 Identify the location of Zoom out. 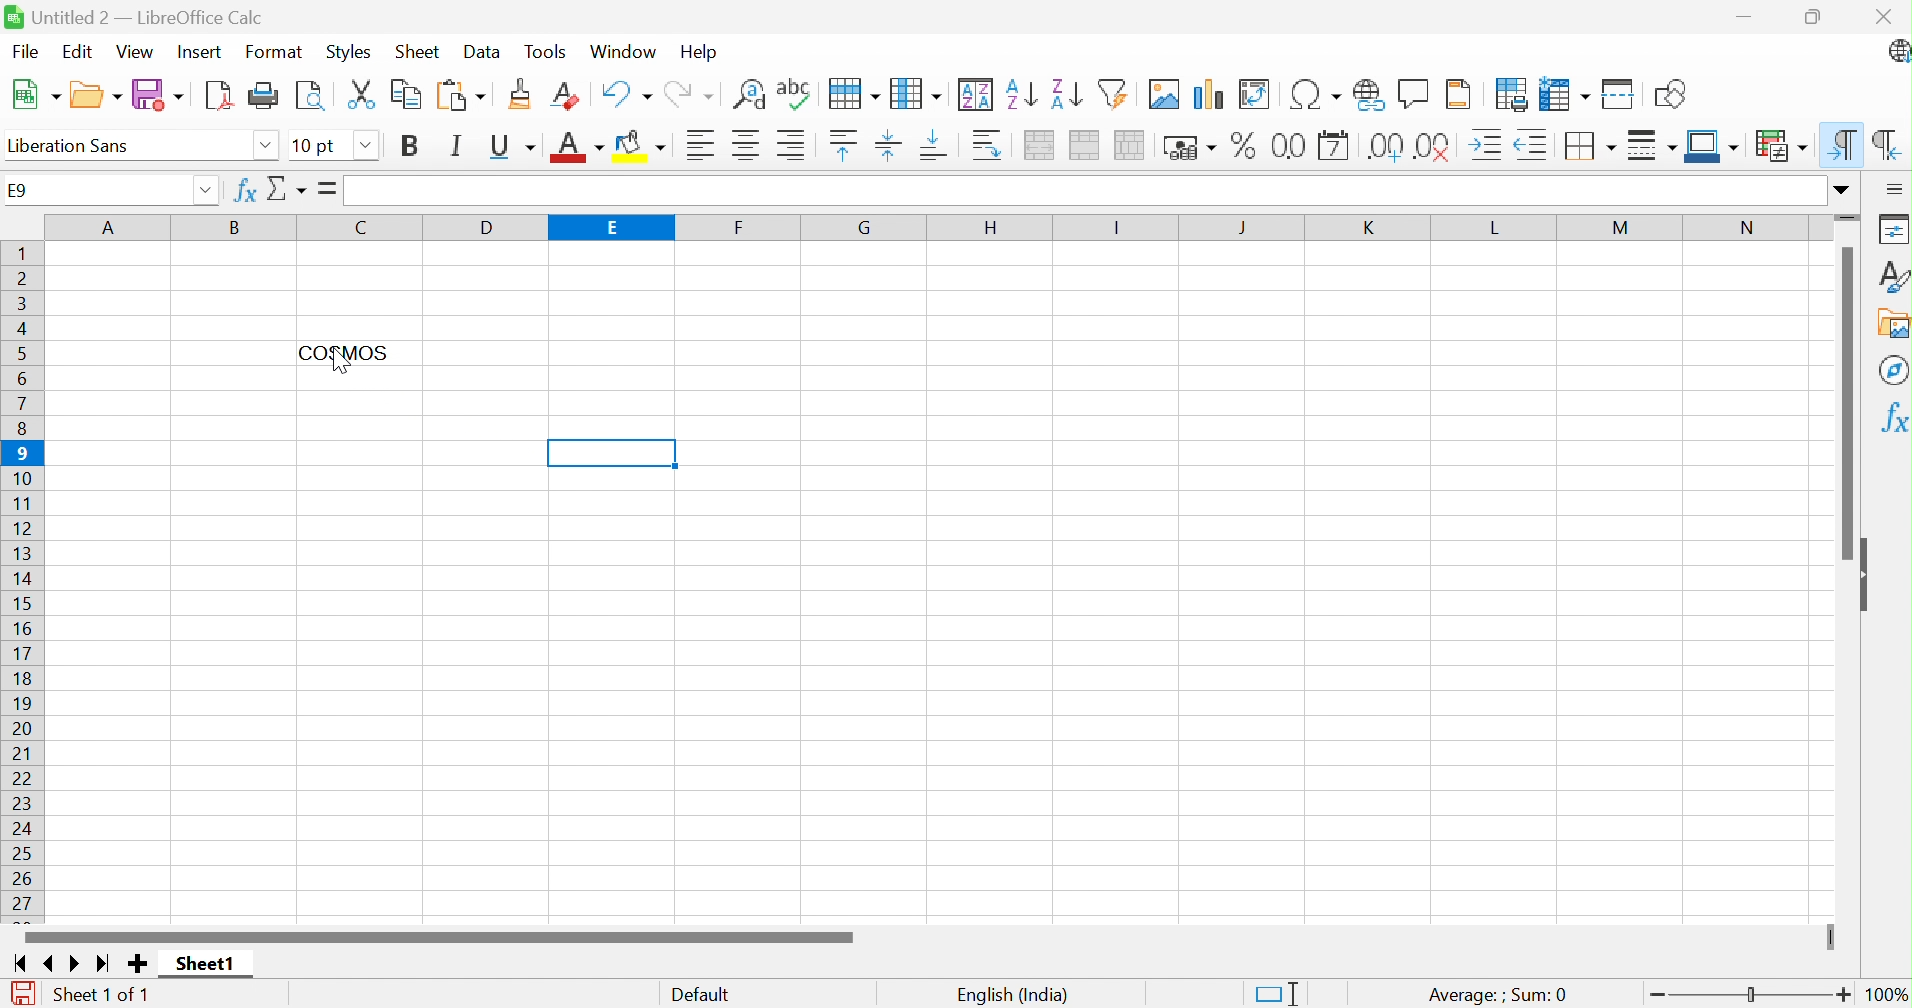
(1652, 994).